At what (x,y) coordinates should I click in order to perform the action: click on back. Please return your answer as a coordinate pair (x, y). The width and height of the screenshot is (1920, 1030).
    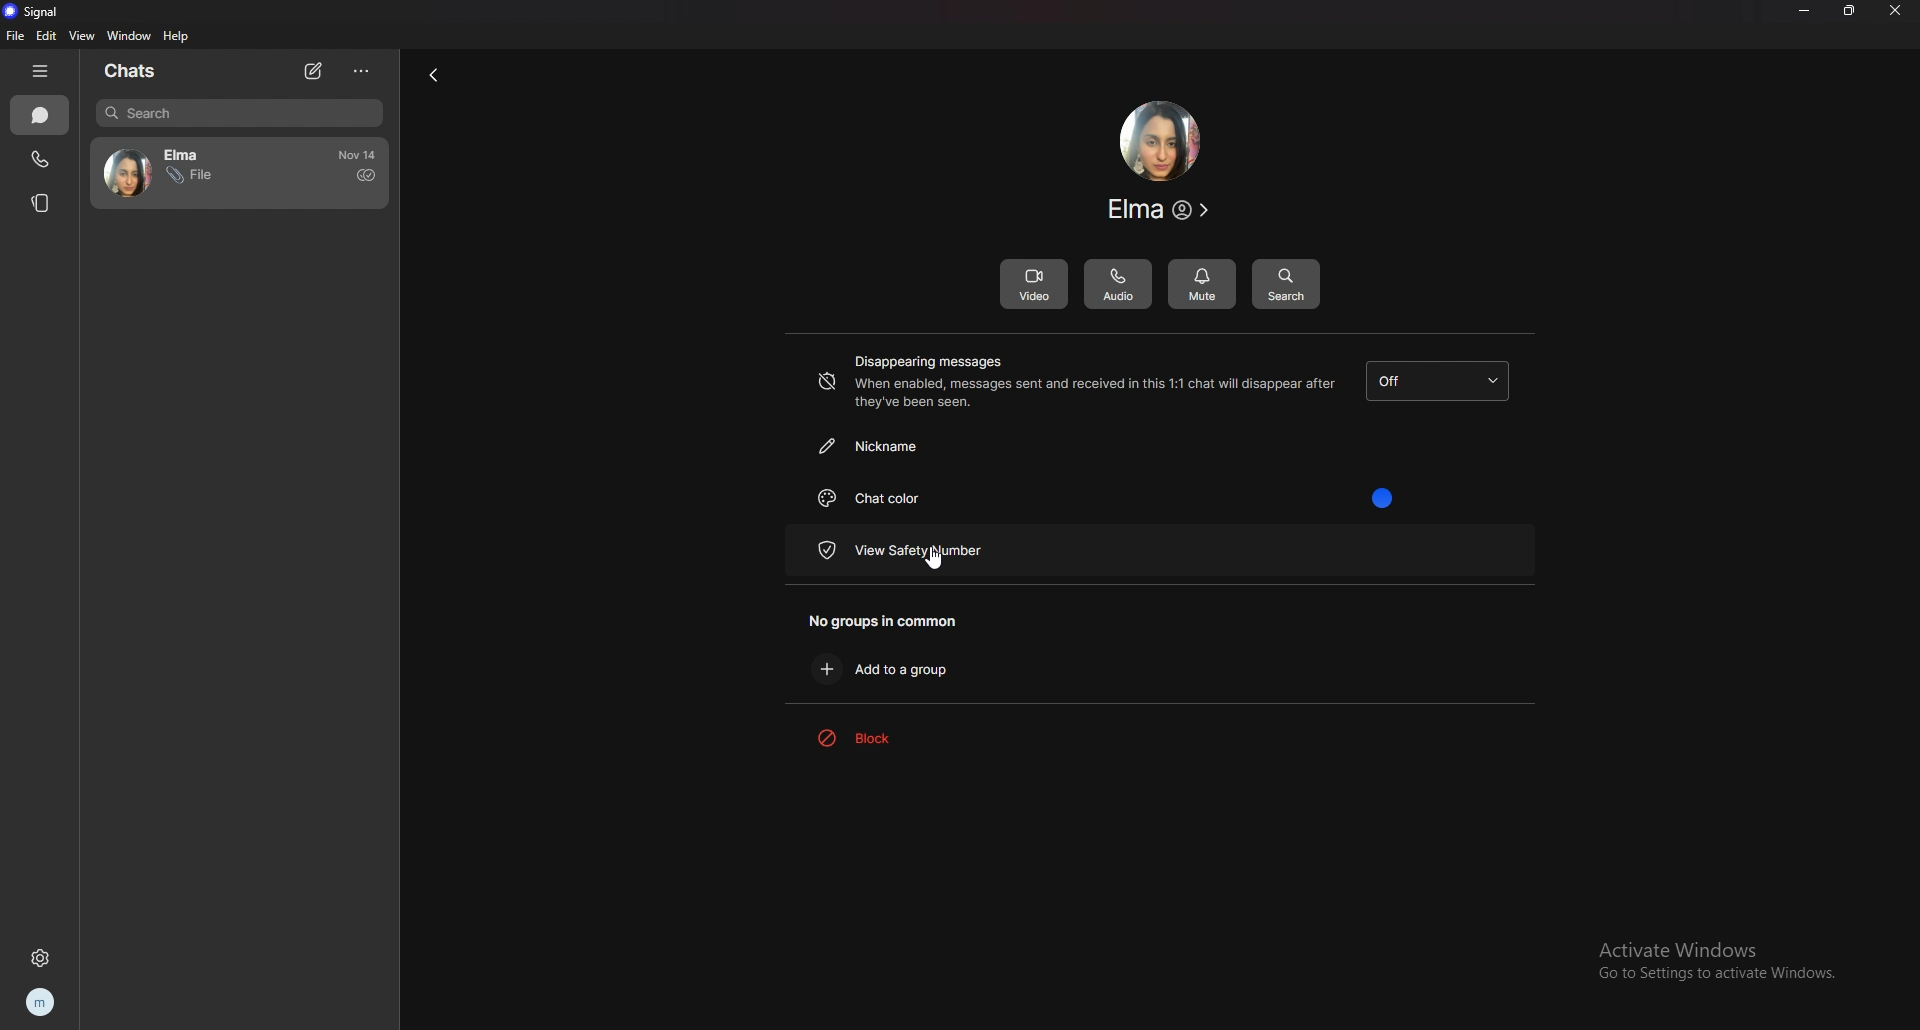
    Looking at the image, I should click on (429, 77).